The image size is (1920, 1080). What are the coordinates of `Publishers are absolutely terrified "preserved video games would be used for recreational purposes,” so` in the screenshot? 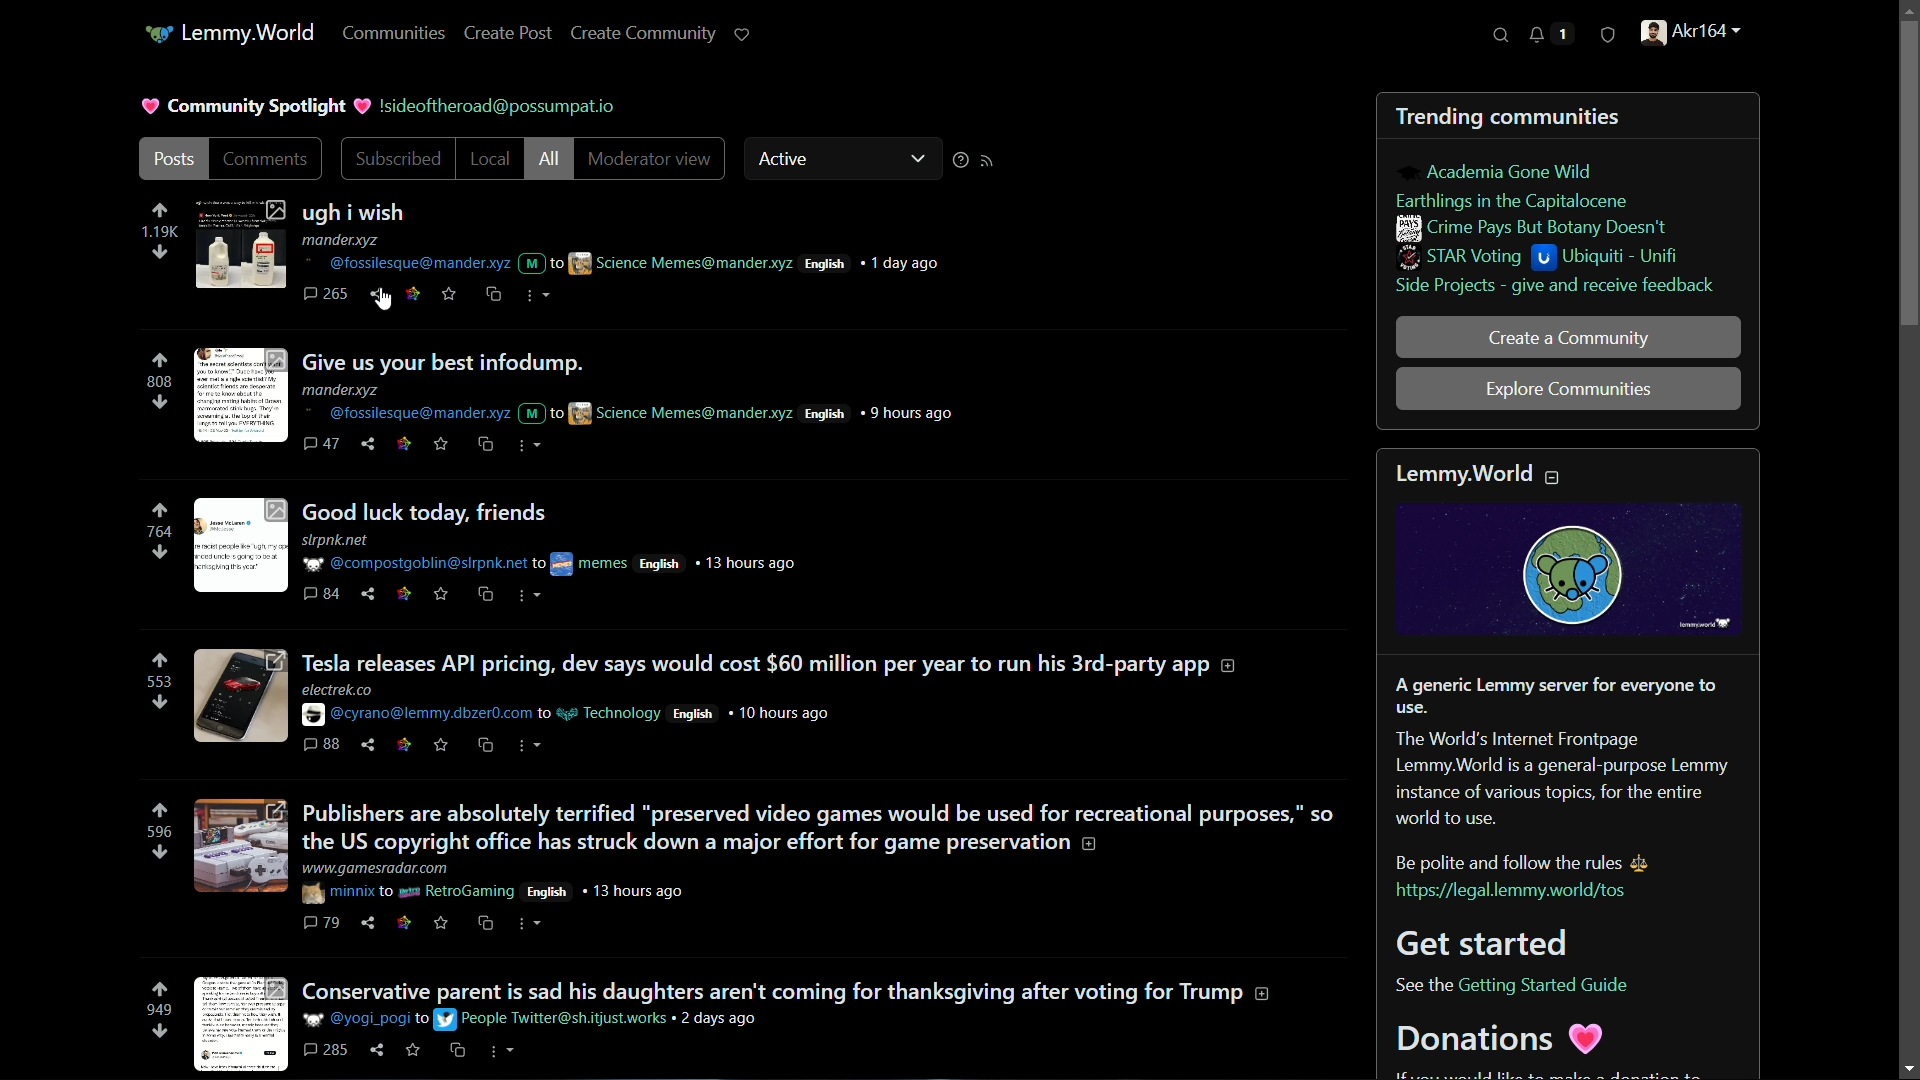 It's located at (819, 813).